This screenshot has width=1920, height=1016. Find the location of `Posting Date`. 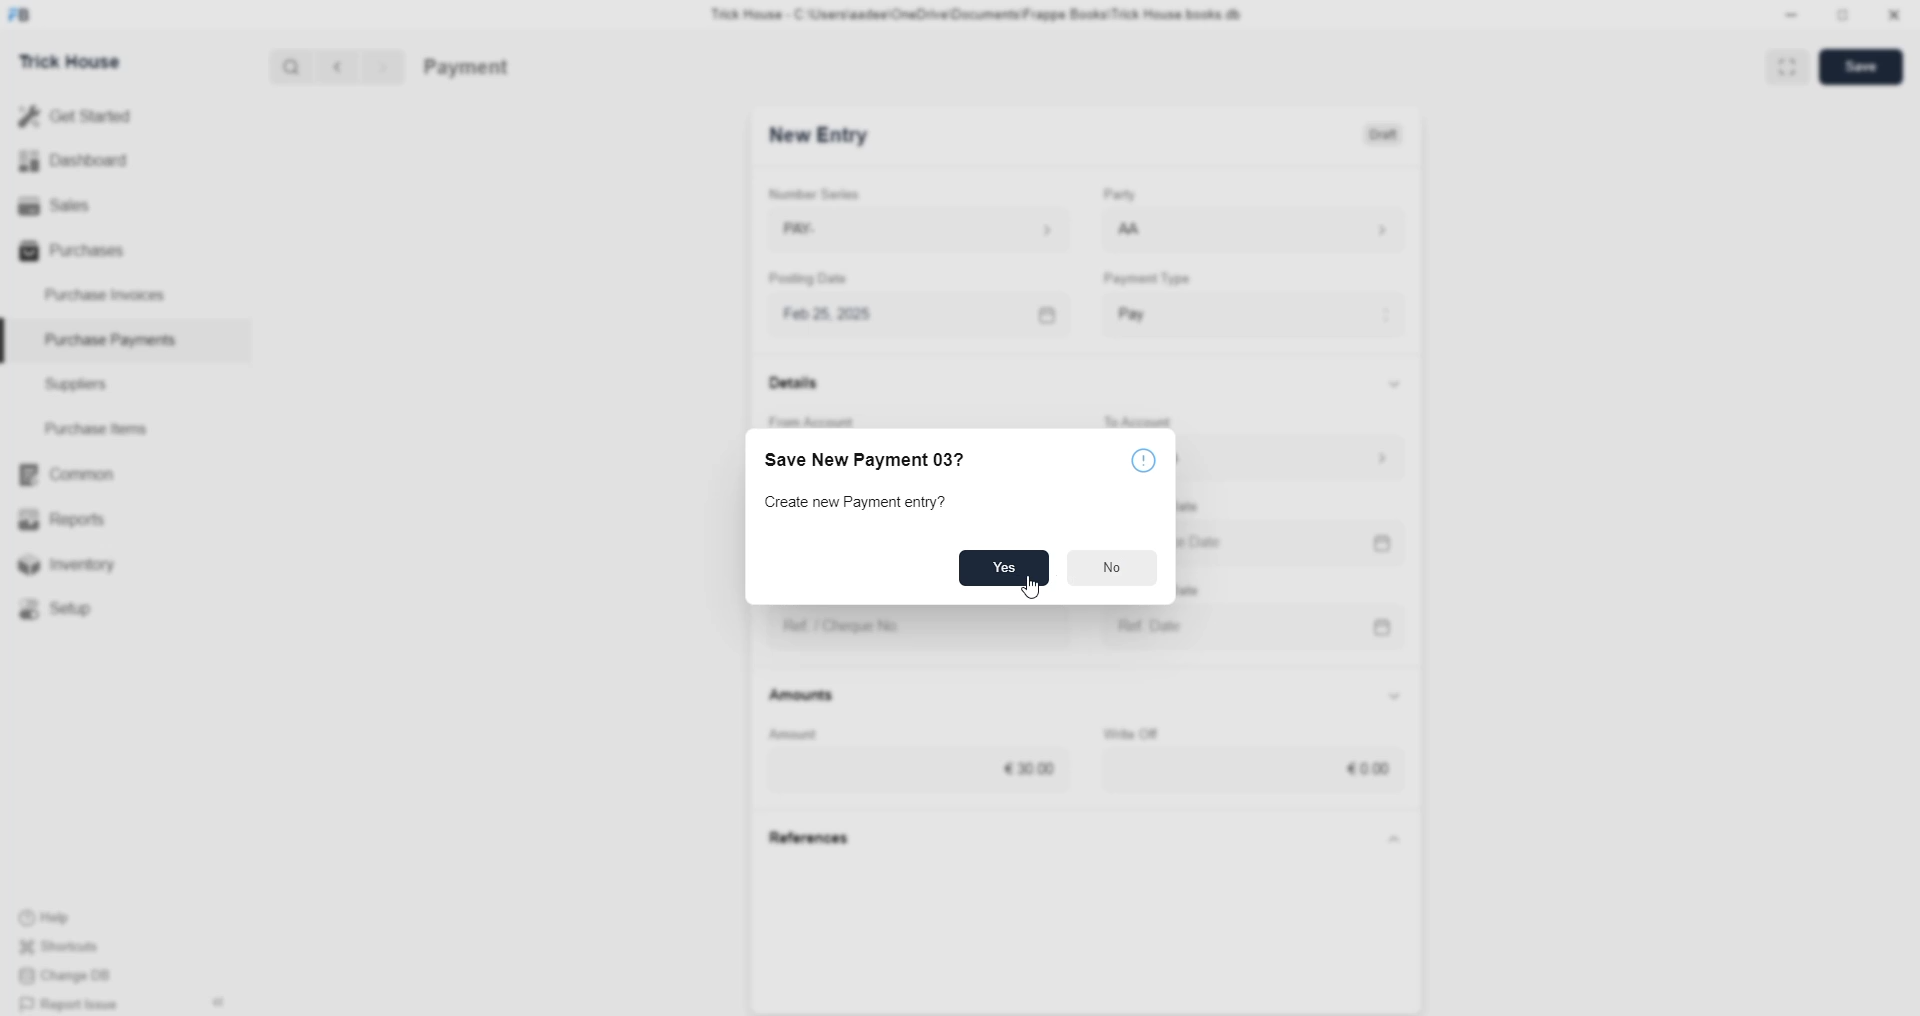

Posting Date is located at coordinates (815, 282).